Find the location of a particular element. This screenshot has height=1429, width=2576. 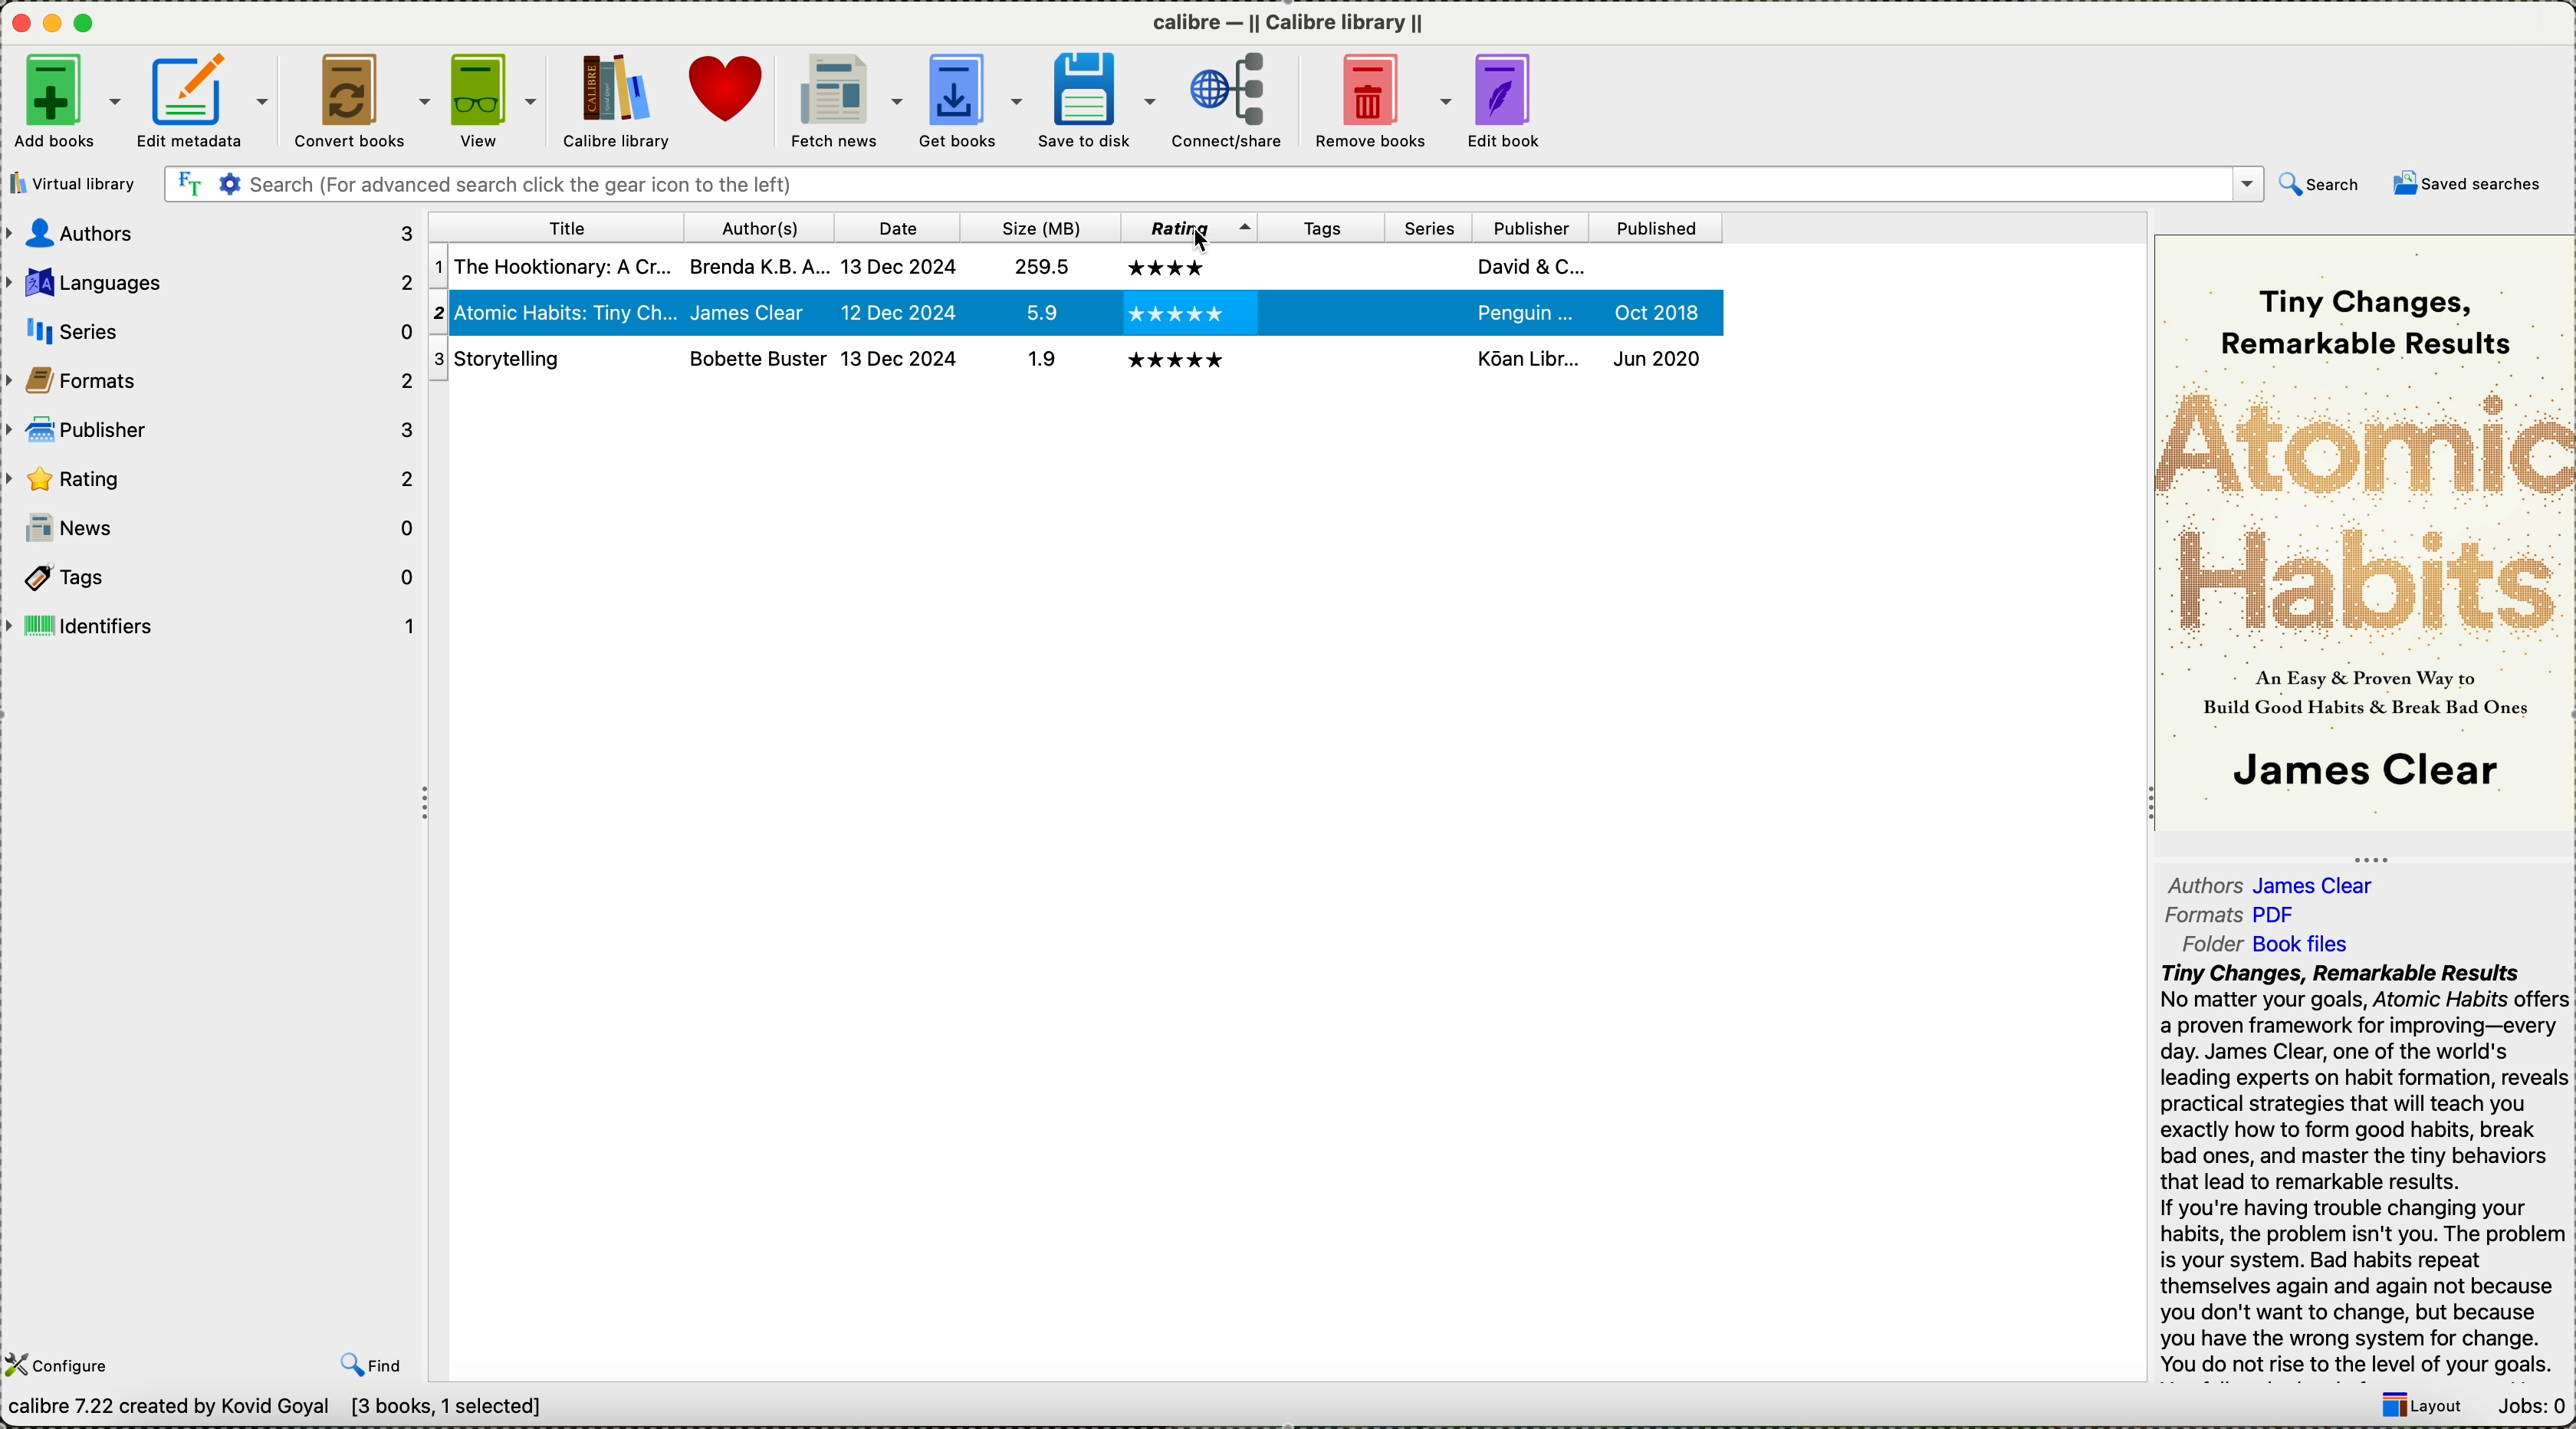

tags is located at coordinates (1320, 226).